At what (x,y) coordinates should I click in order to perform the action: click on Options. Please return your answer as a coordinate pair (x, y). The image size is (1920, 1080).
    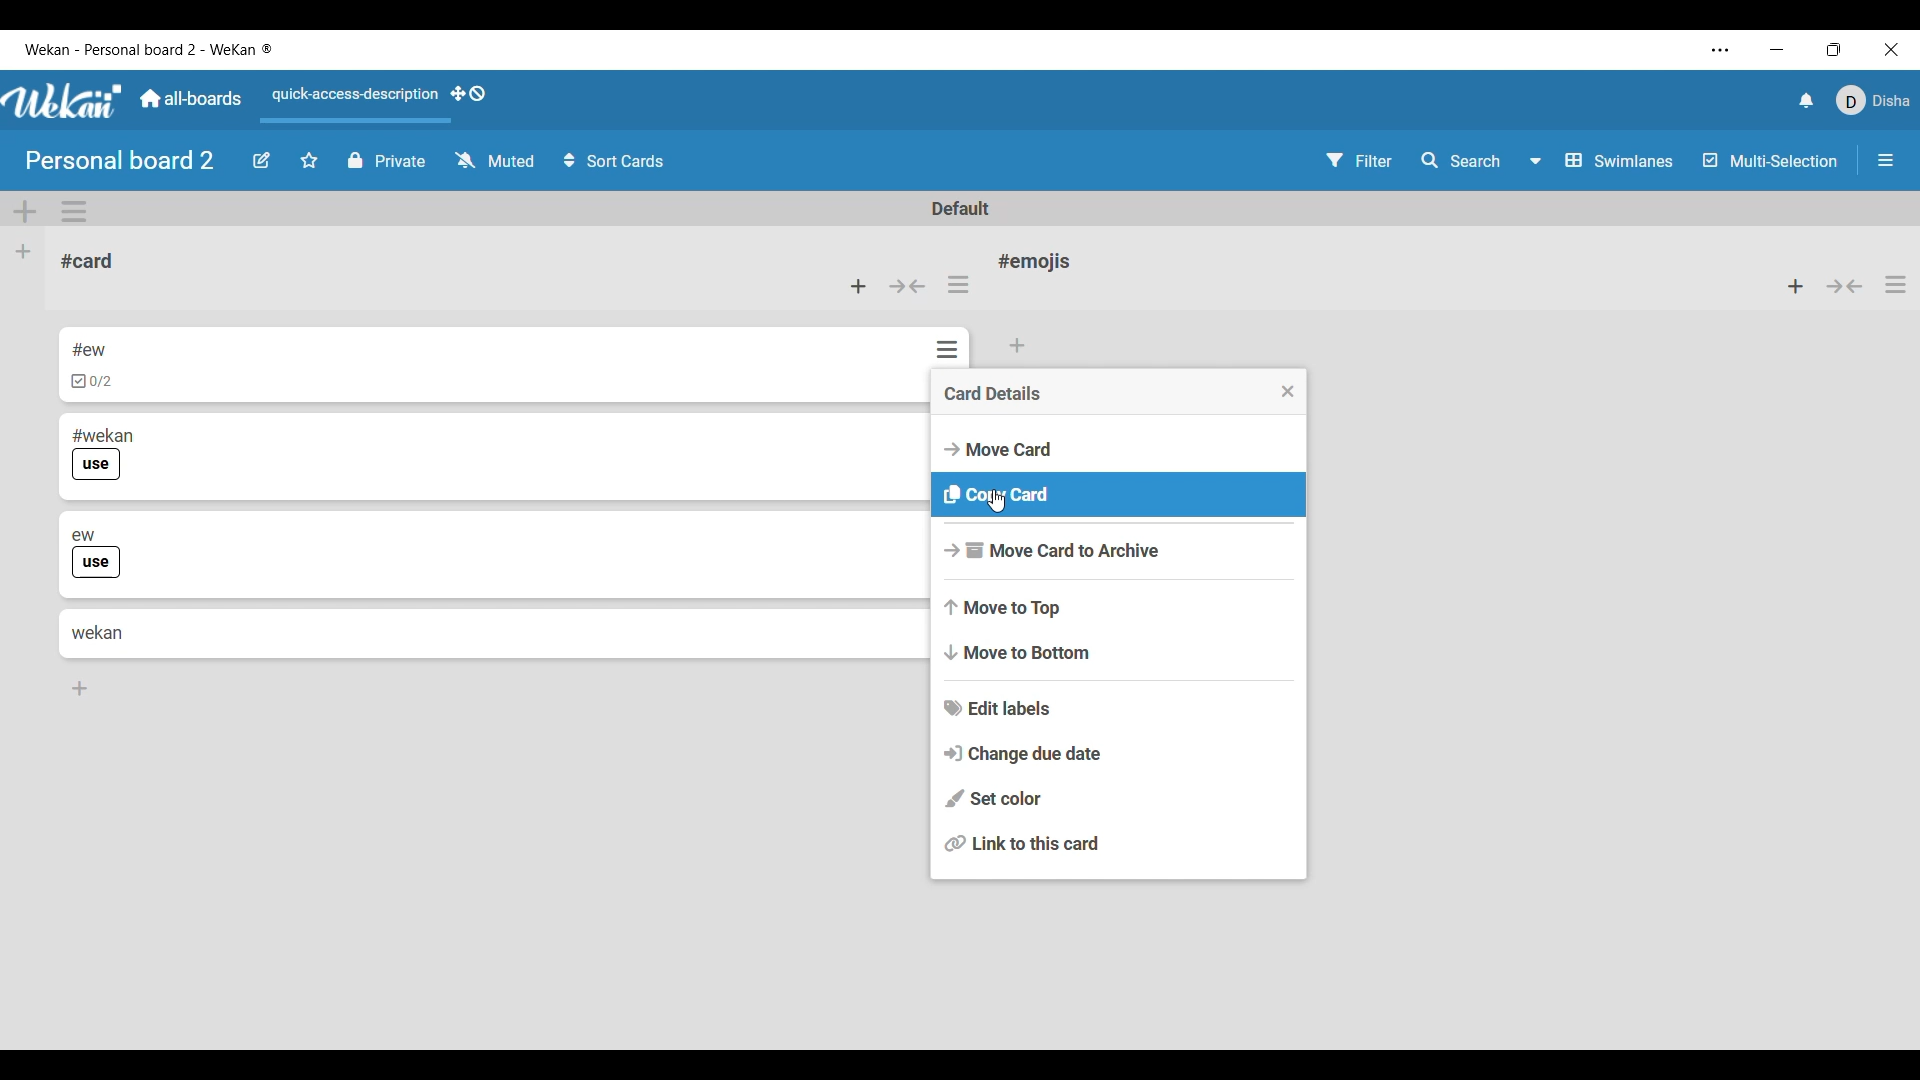
    Looking at the image, I should click on (952, 346).